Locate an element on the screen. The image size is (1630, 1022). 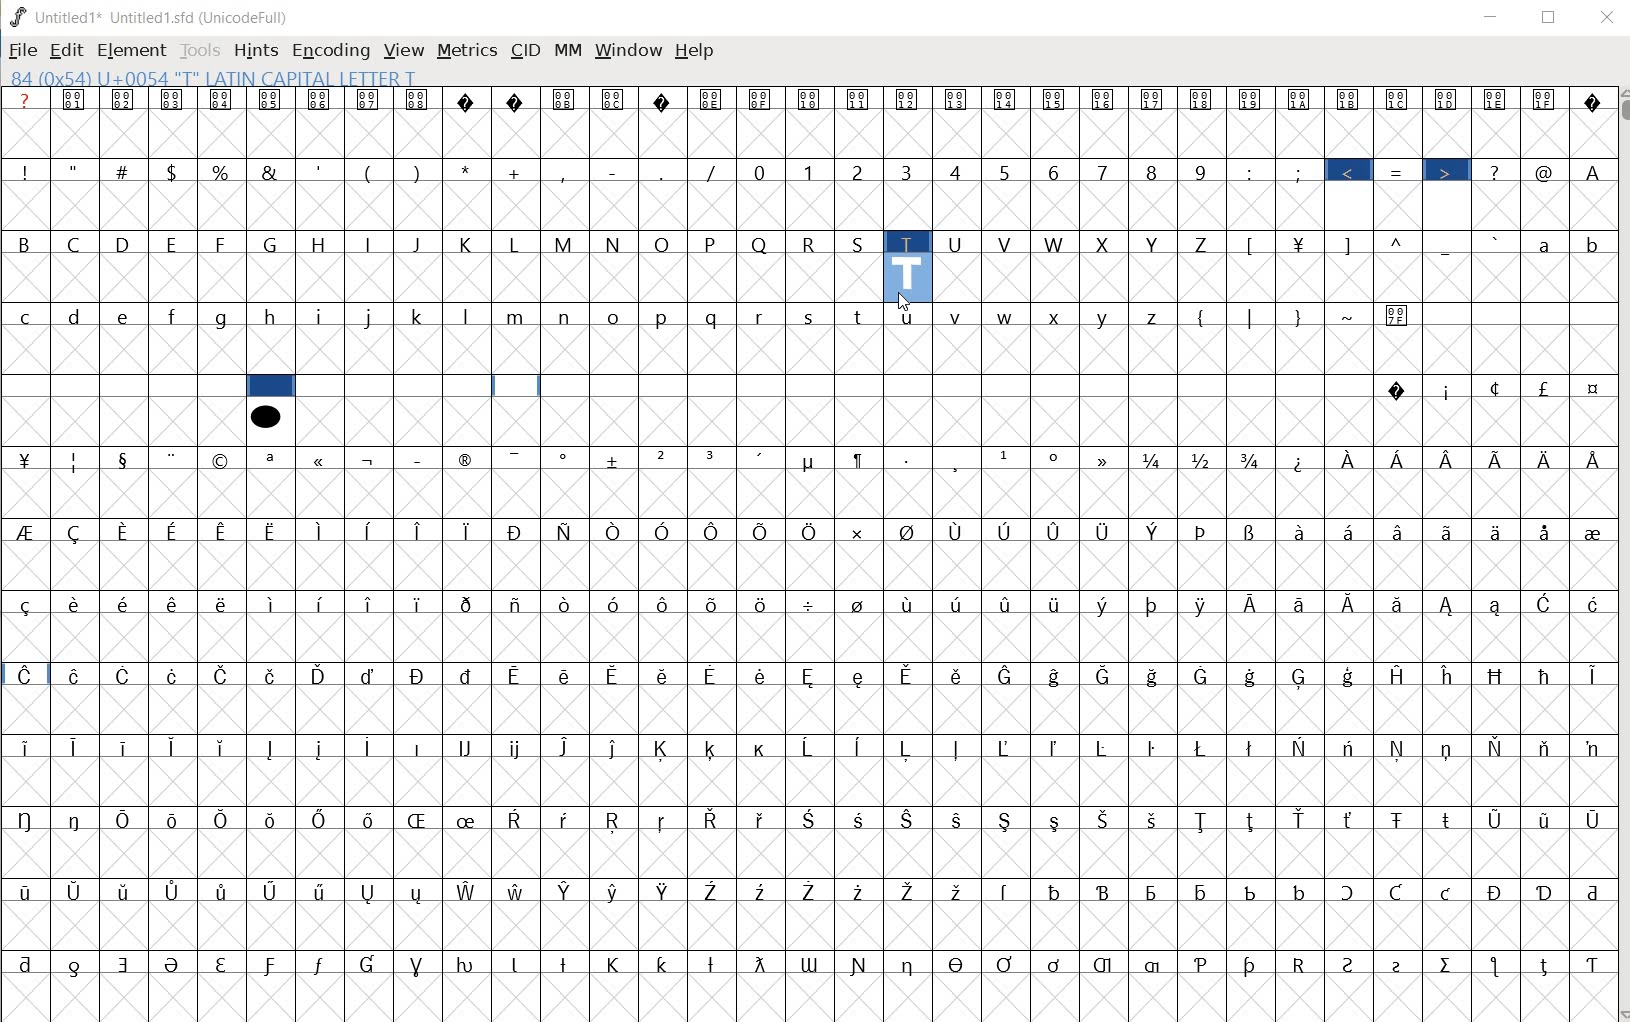
Symbol is located at coordinates (1353, 675).